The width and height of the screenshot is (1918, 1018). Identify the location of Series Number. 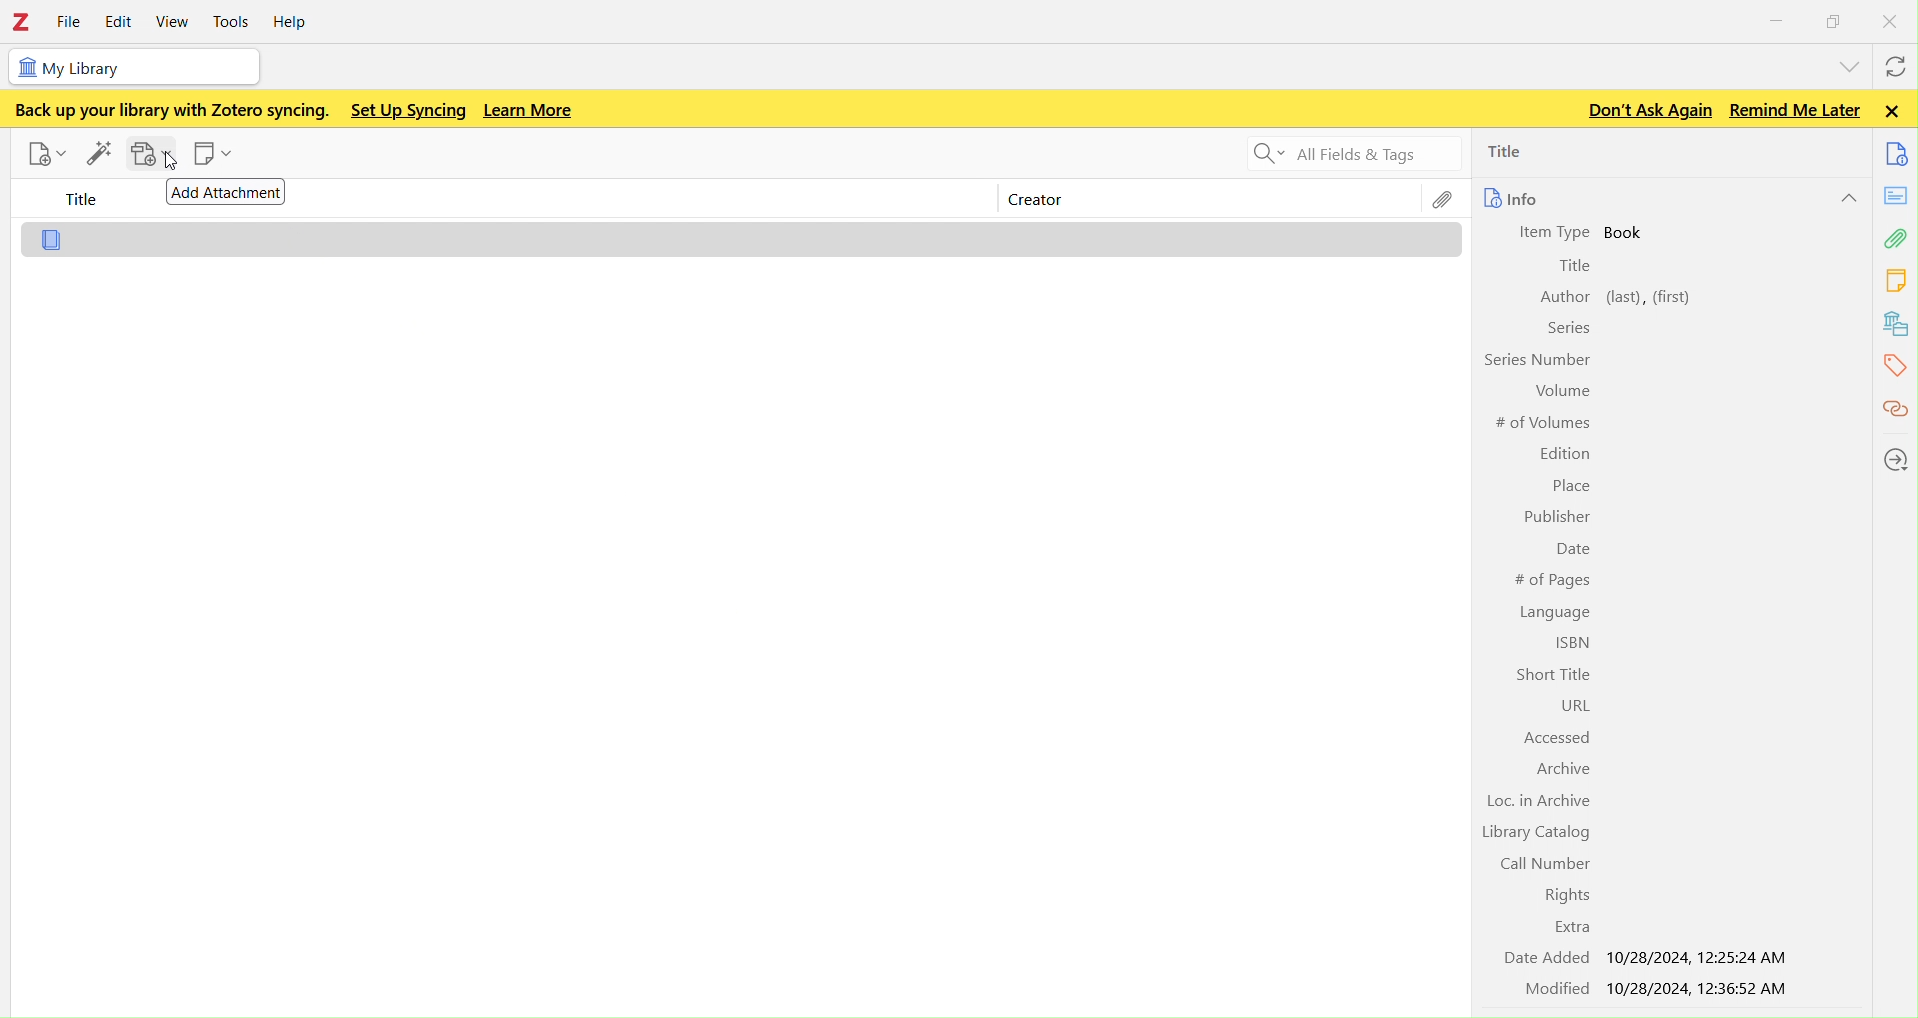
(1536, 361).